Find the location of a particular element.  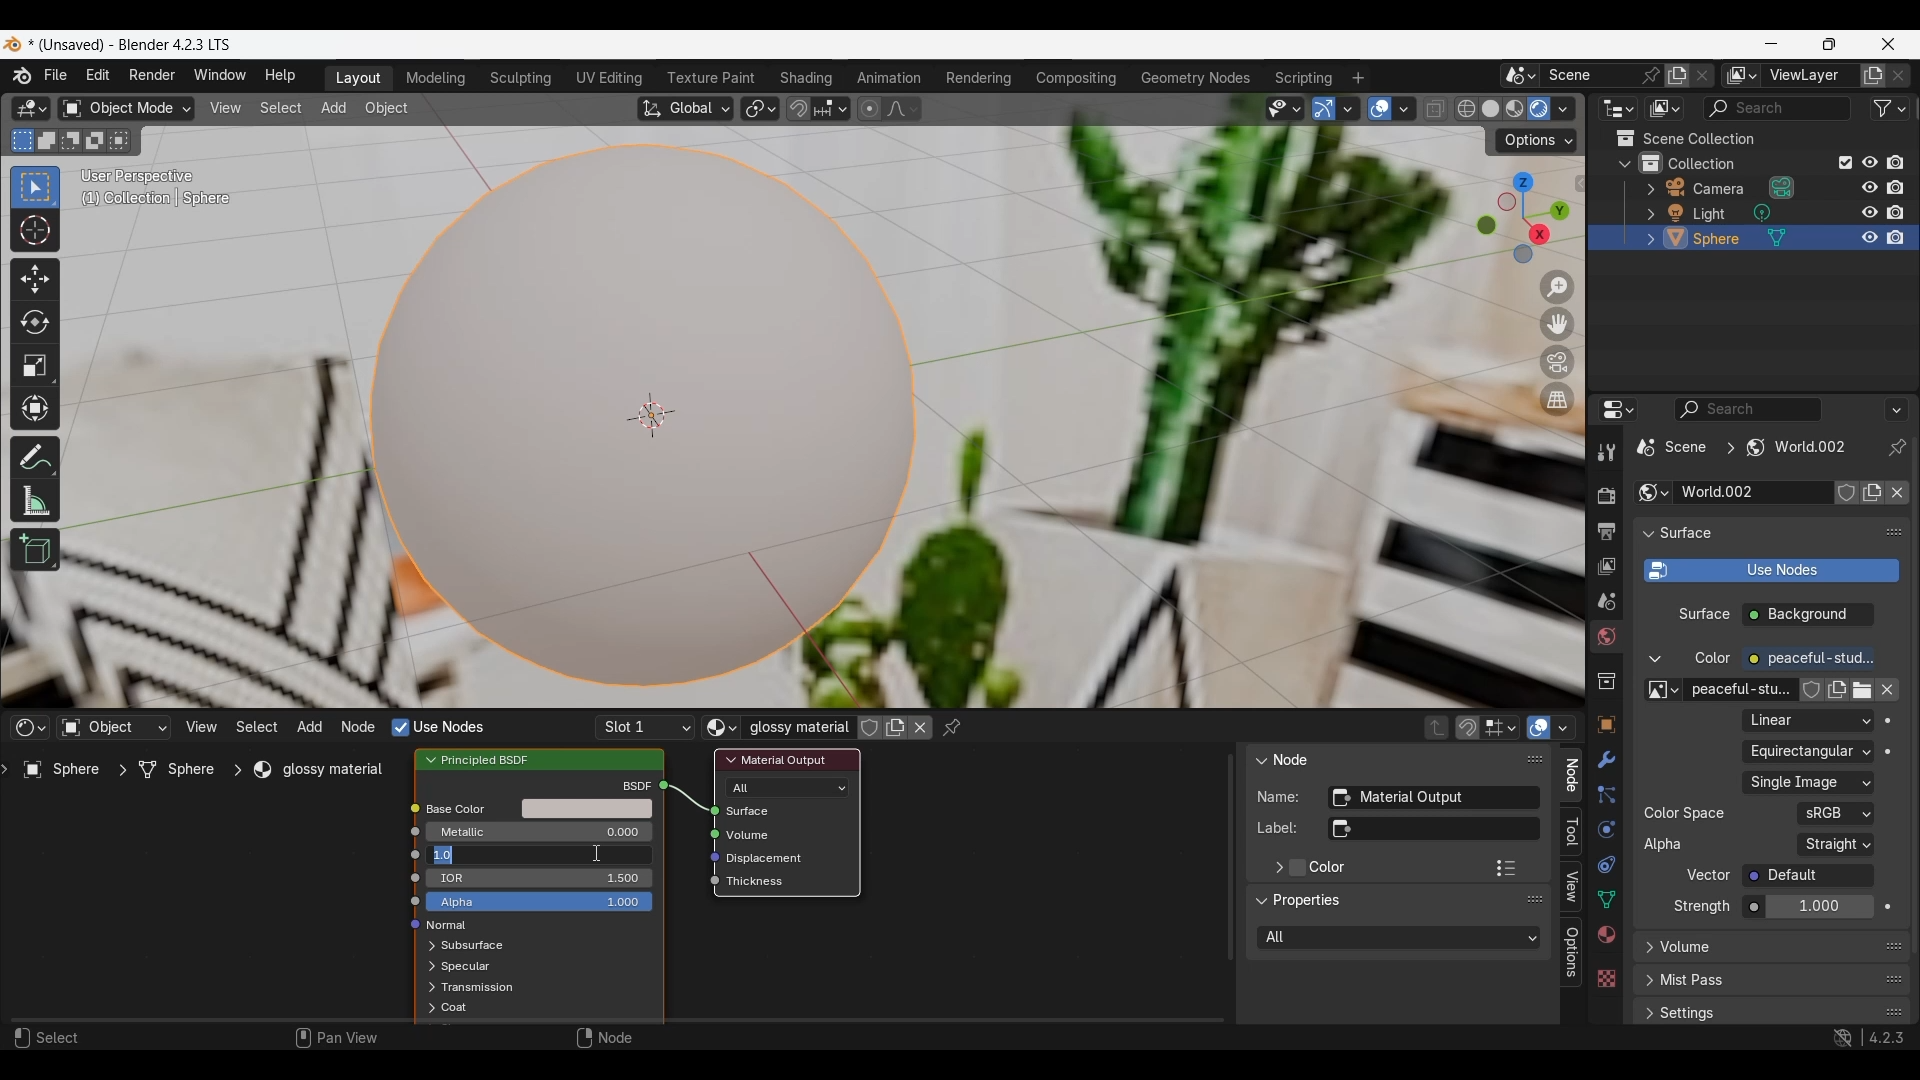

Volume  is located at coordinates (1688, 947).